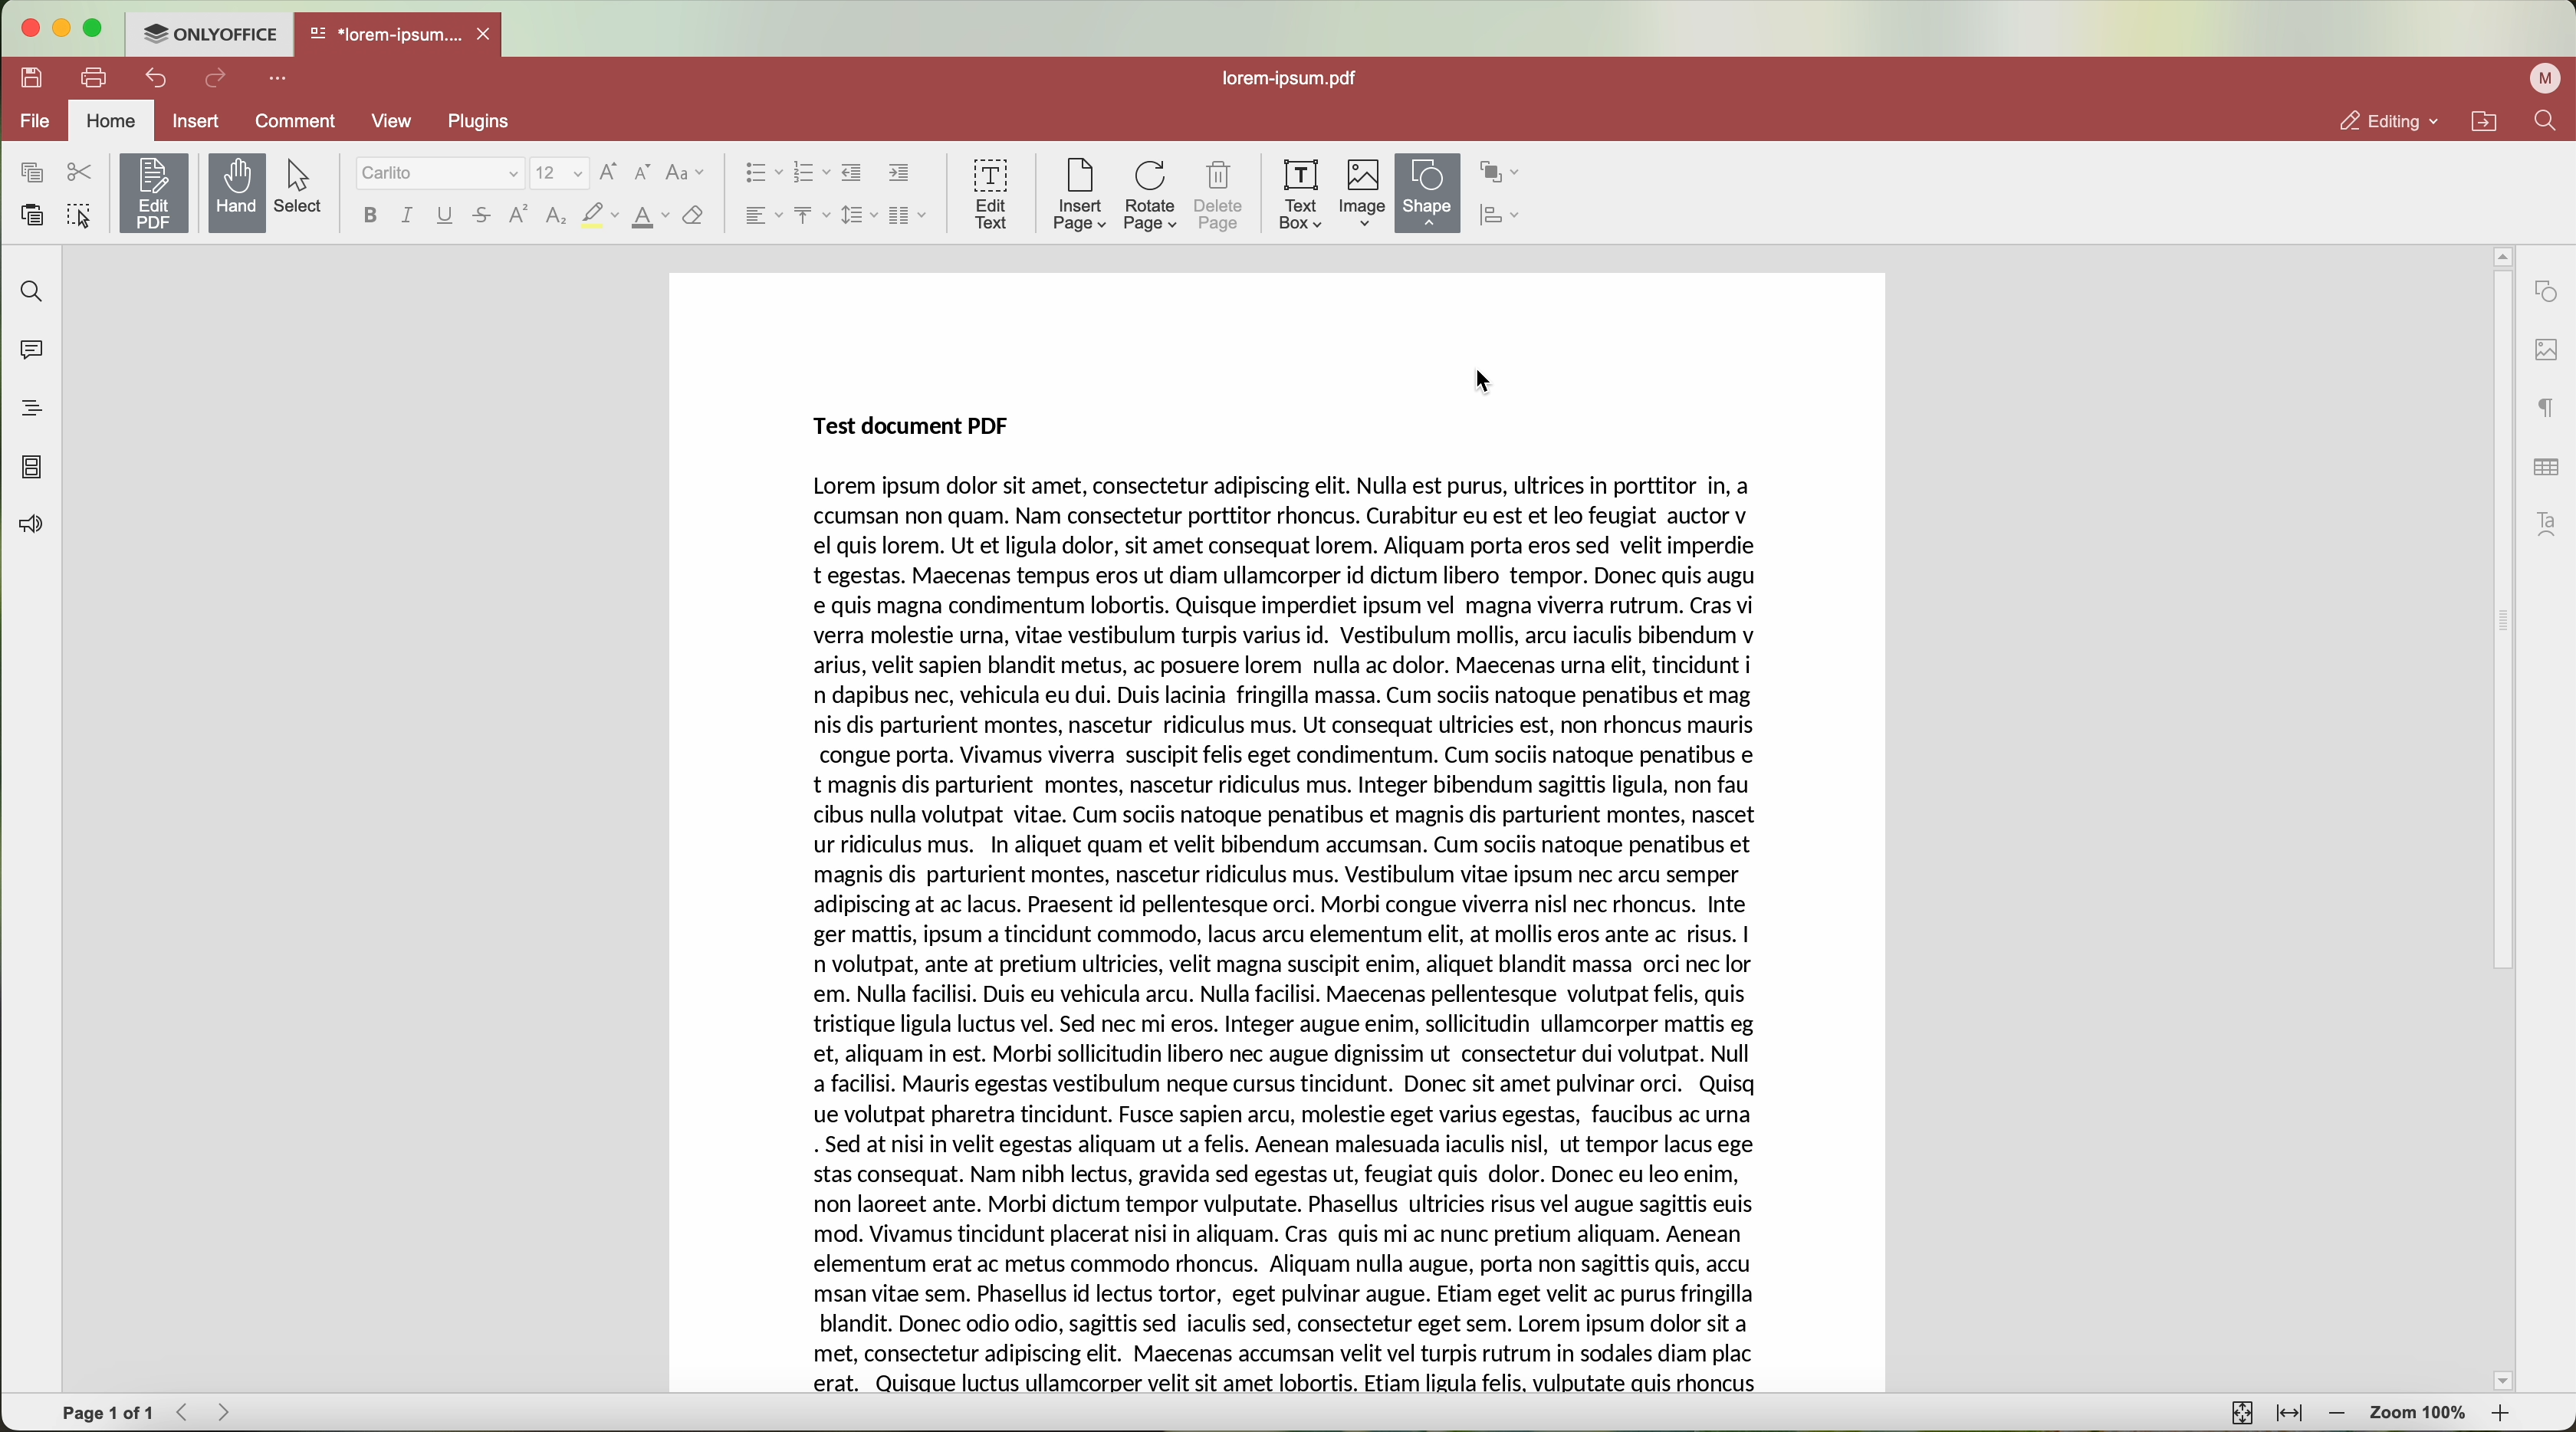 The image size is (2576, 1432). I want to click on save, so click(34, 75).